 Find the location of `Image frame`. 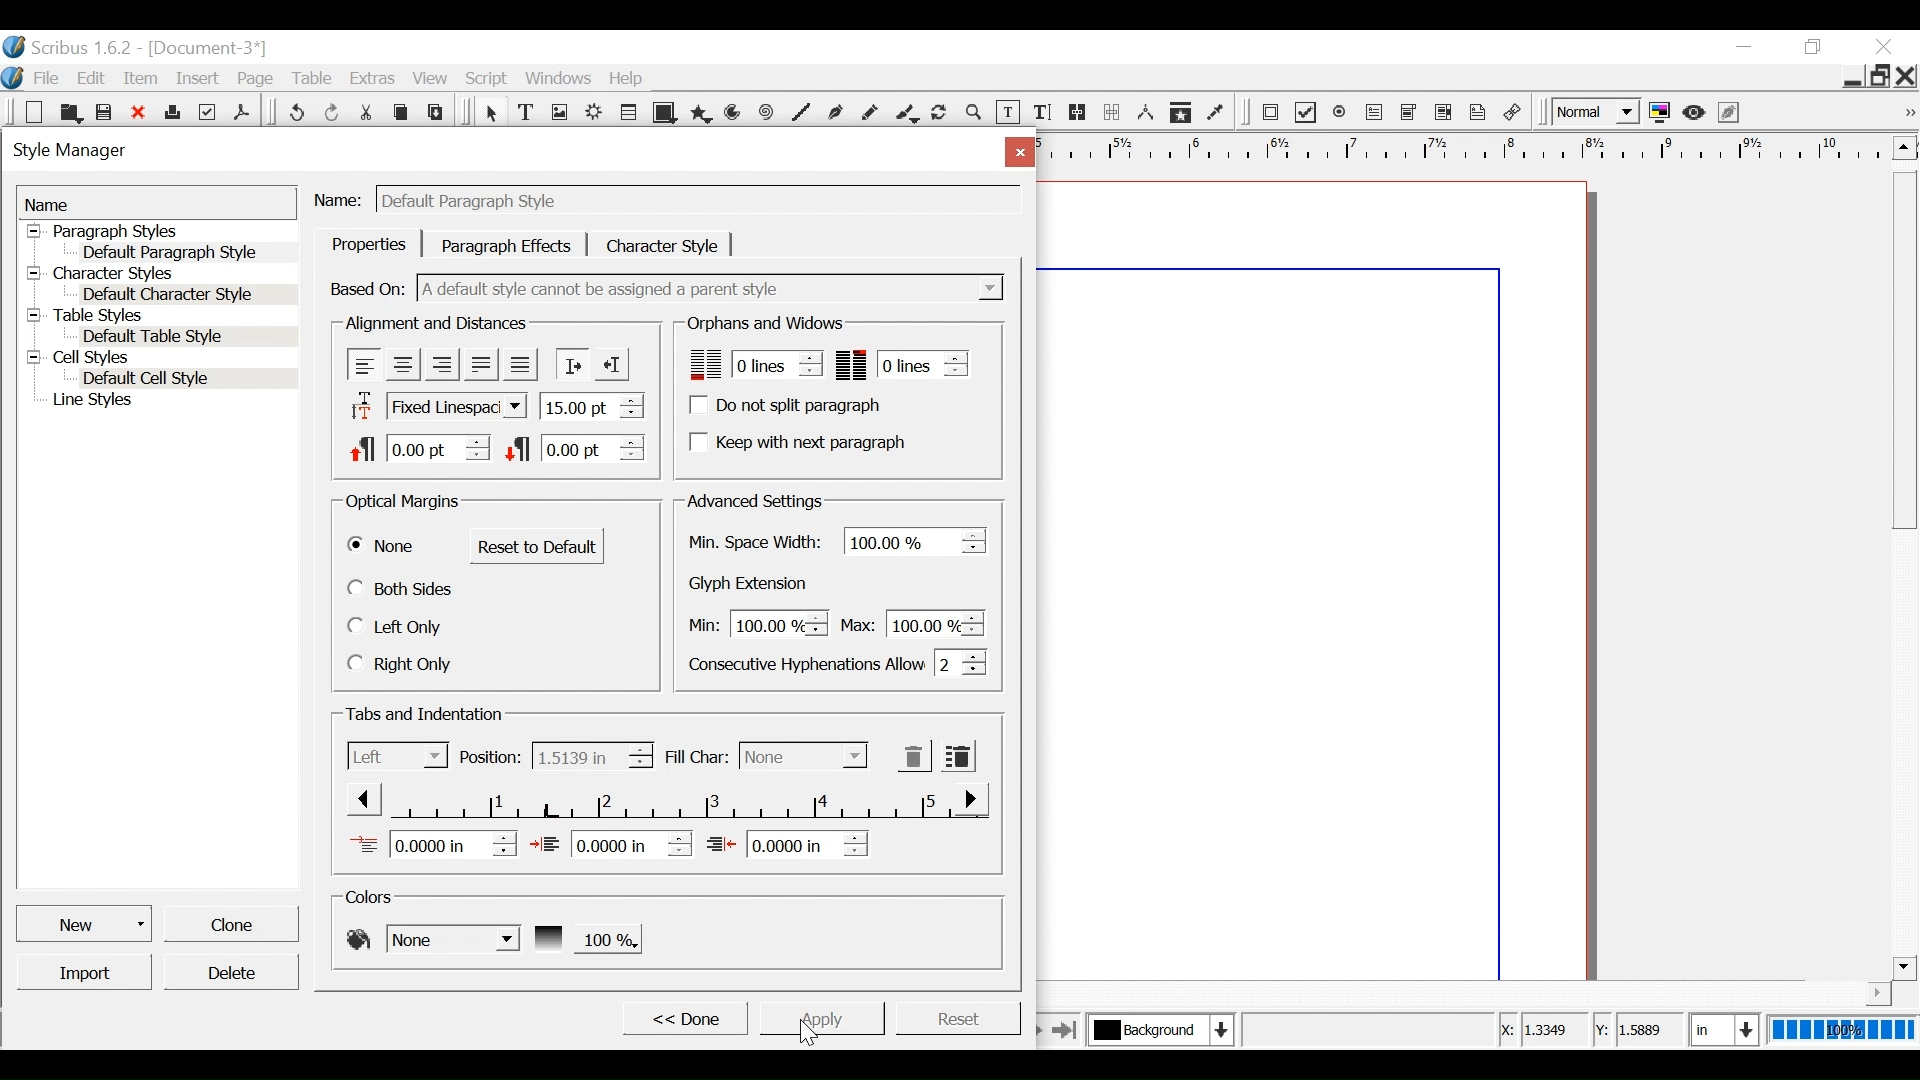

Image frame is located at coordinates (559, 113).